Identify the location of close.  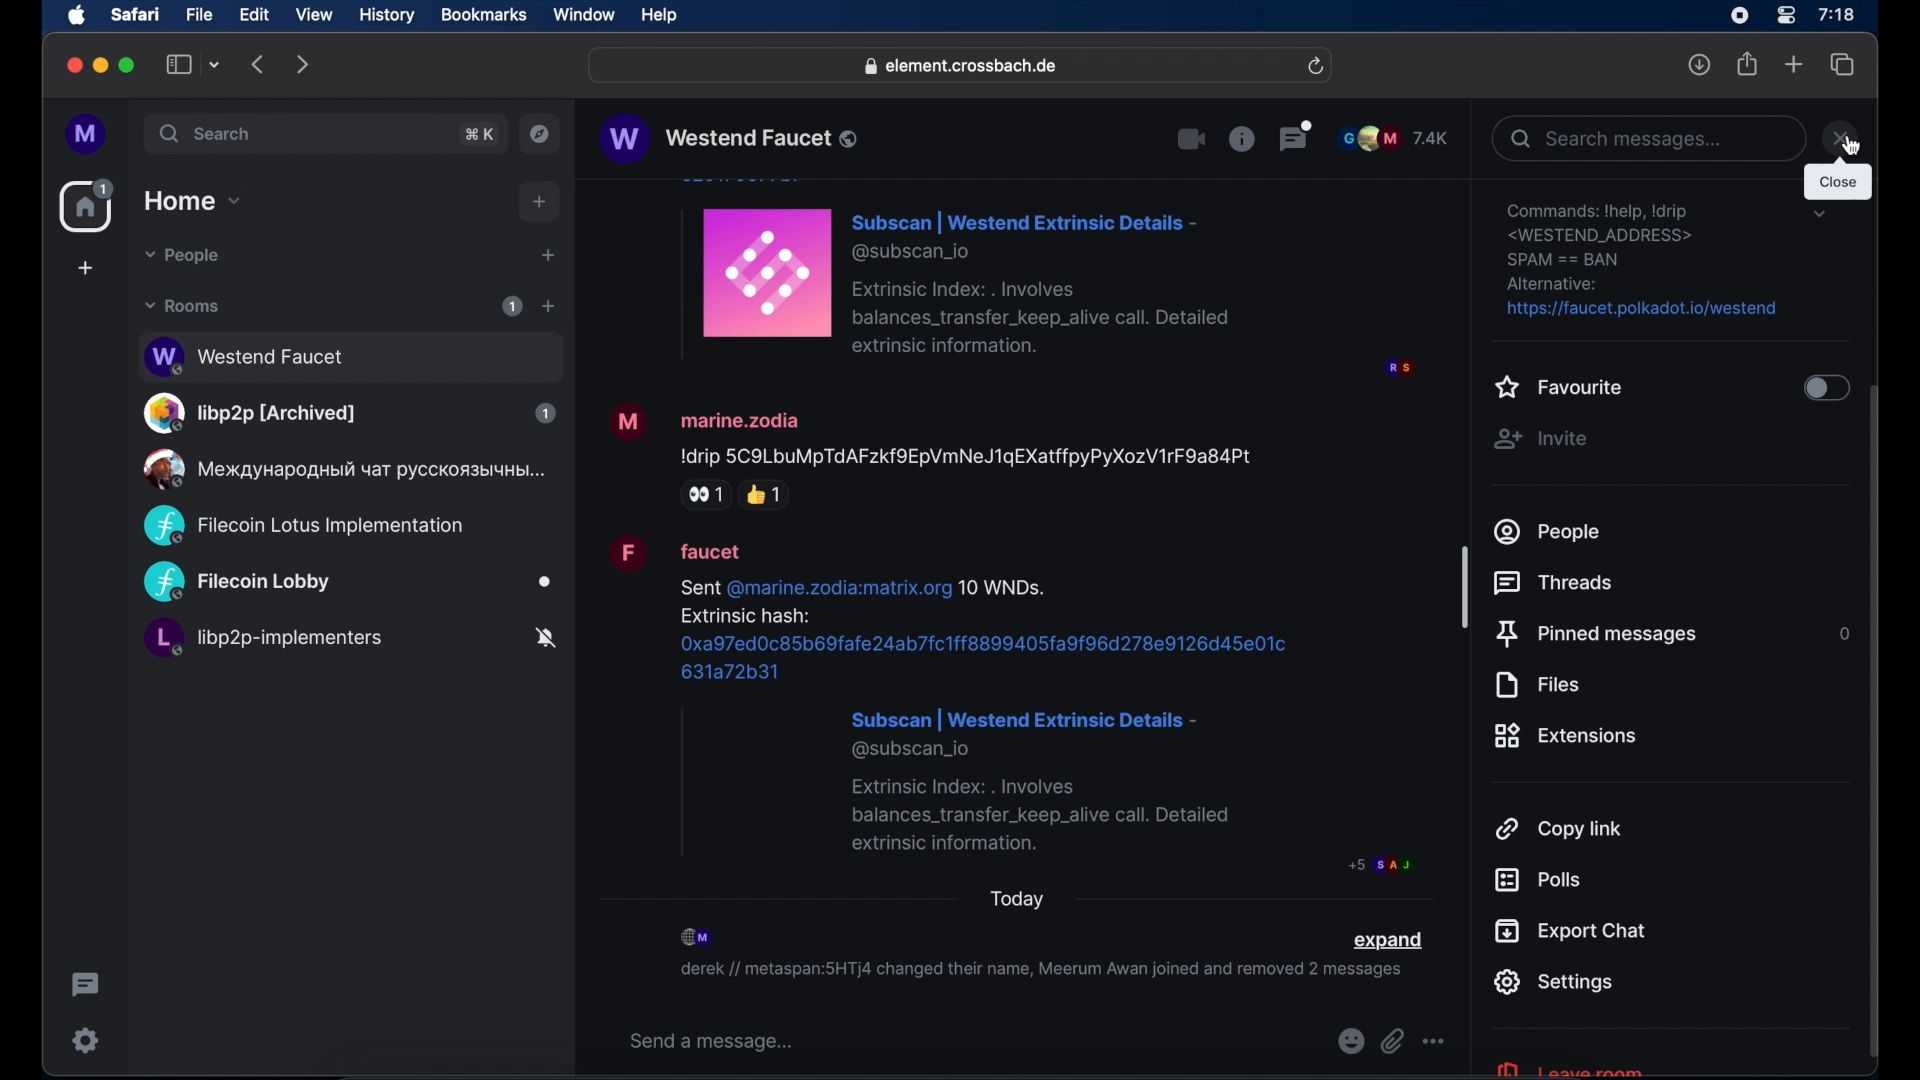
(72, 66).